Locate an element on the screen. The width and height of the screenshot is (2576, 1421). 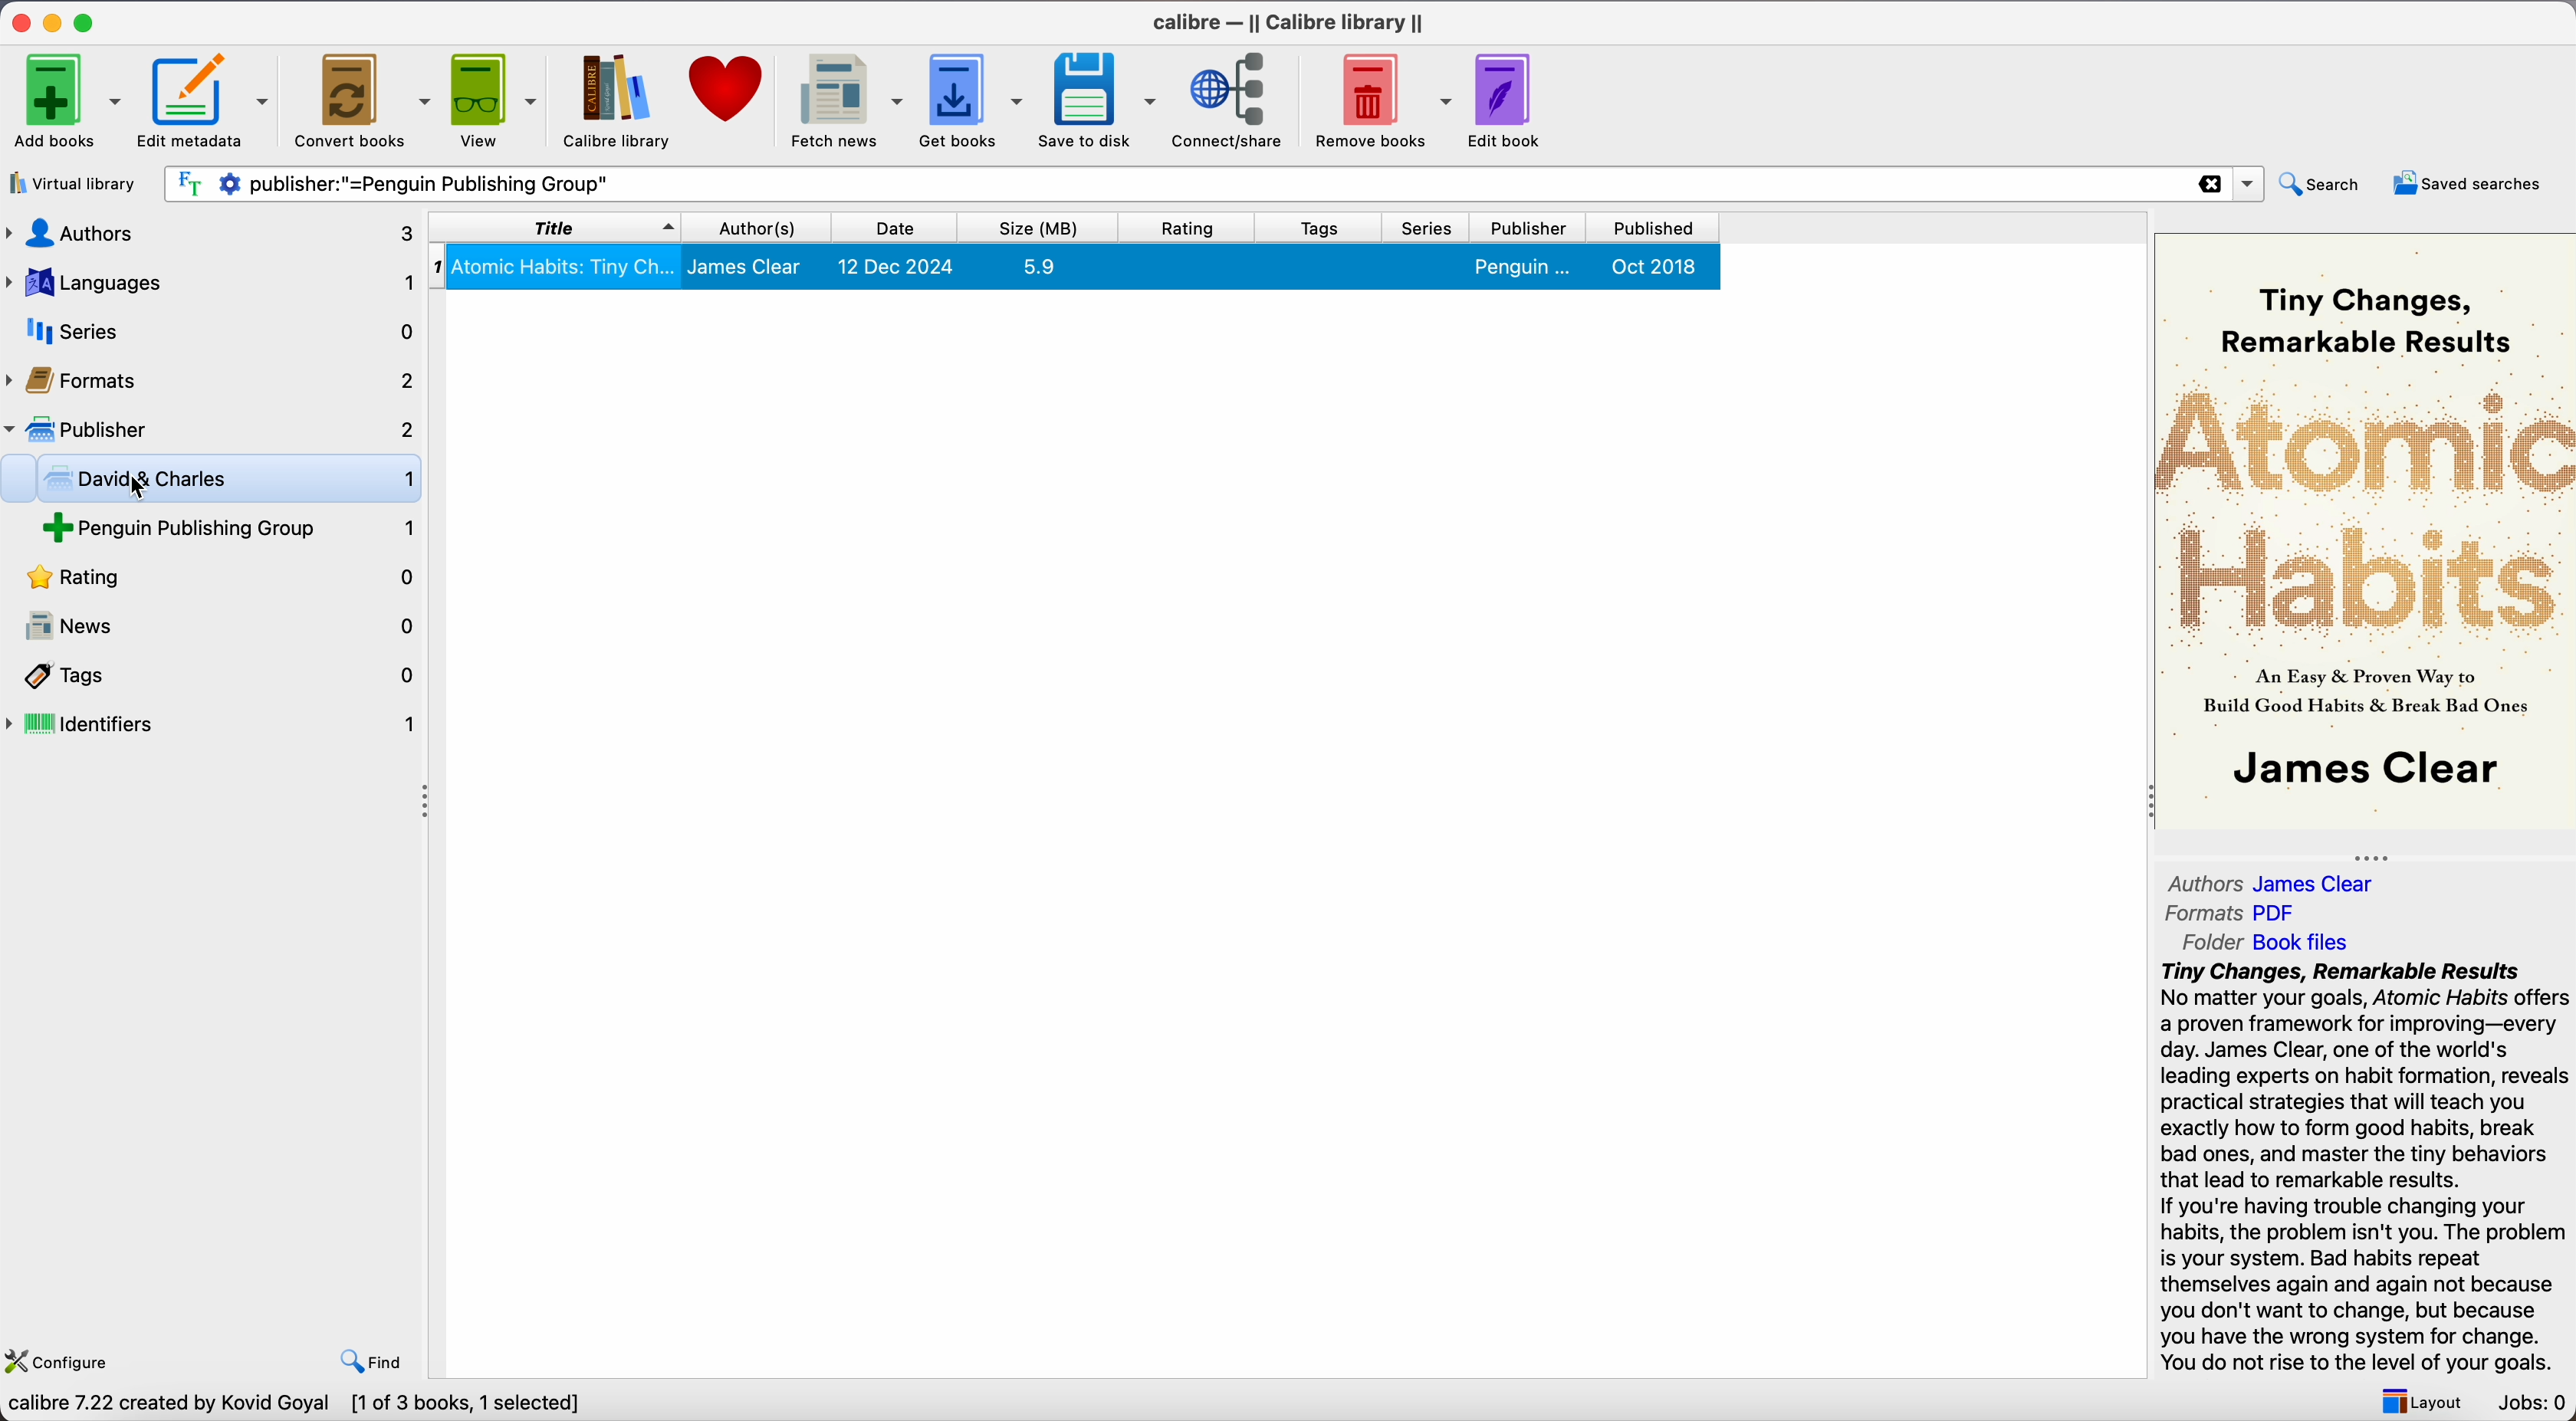
folder Book files is located at coordinates (2268, 943).